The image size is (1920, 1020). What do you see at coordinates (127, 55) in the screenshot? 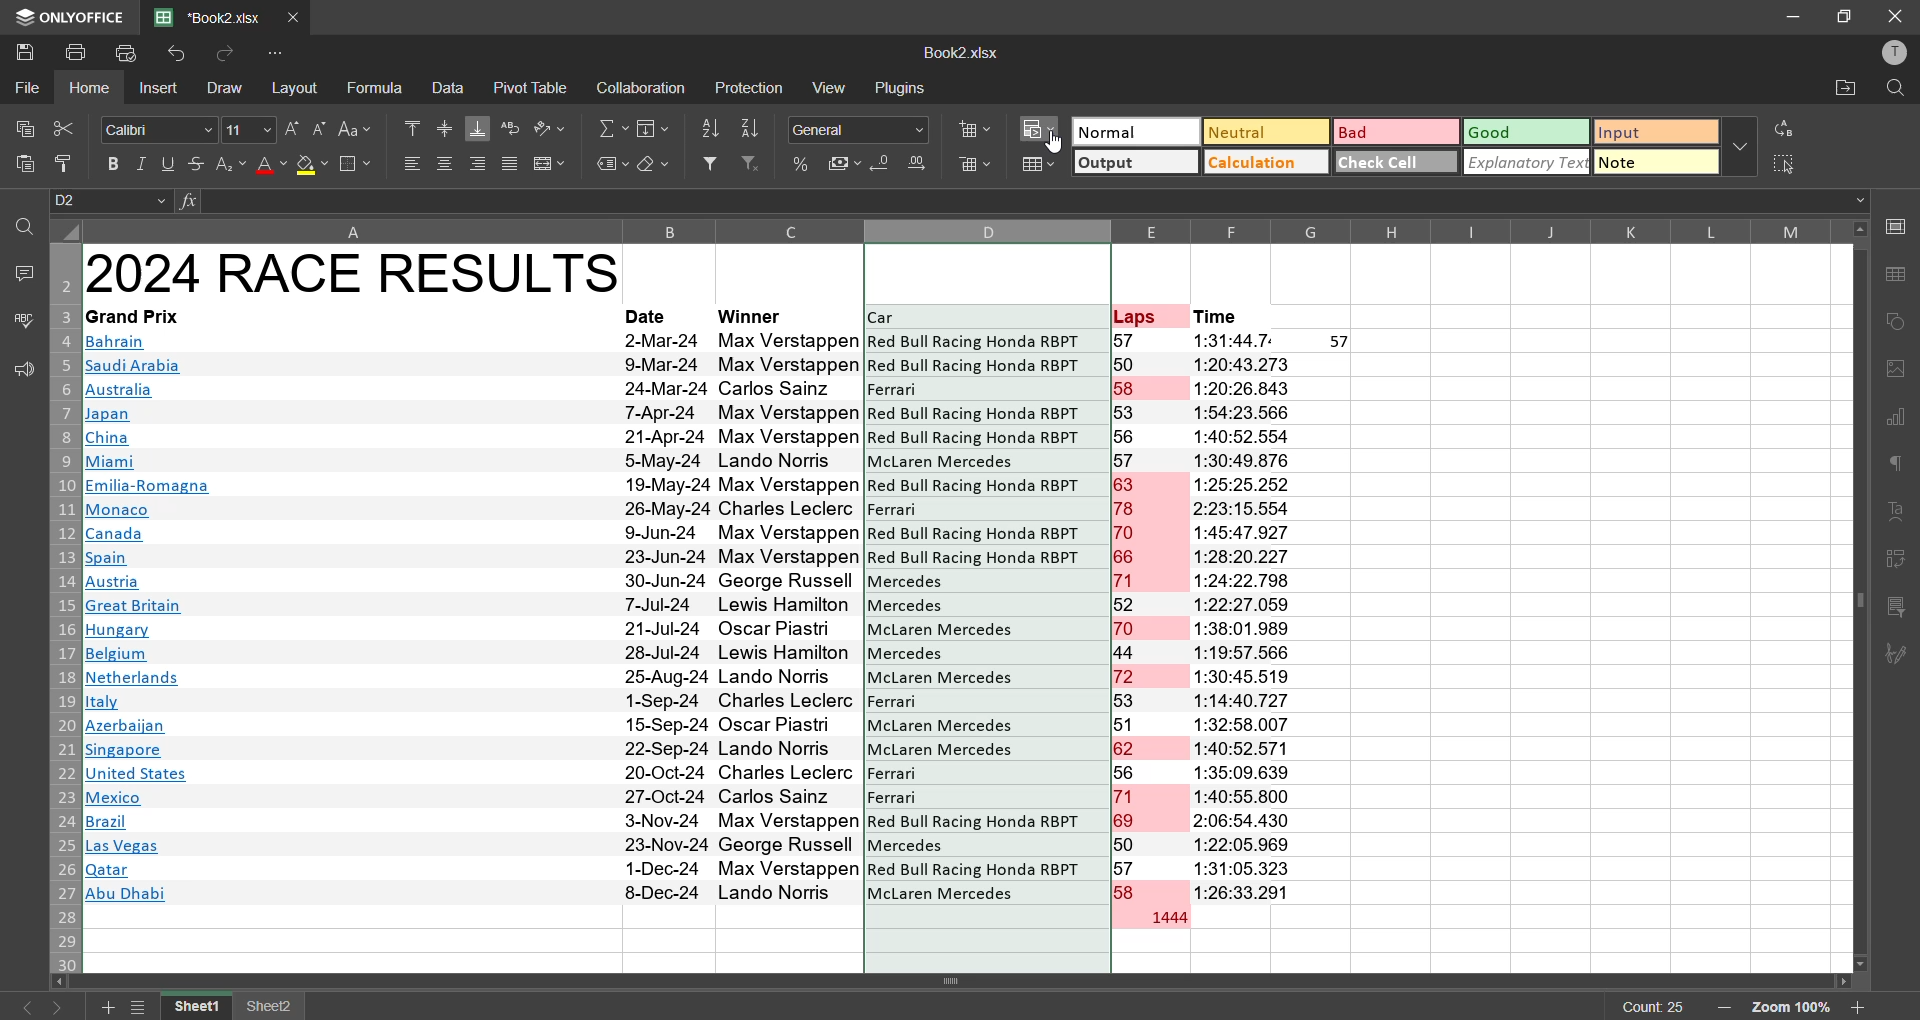
I see `quick print` at bounding box center [127, 55].